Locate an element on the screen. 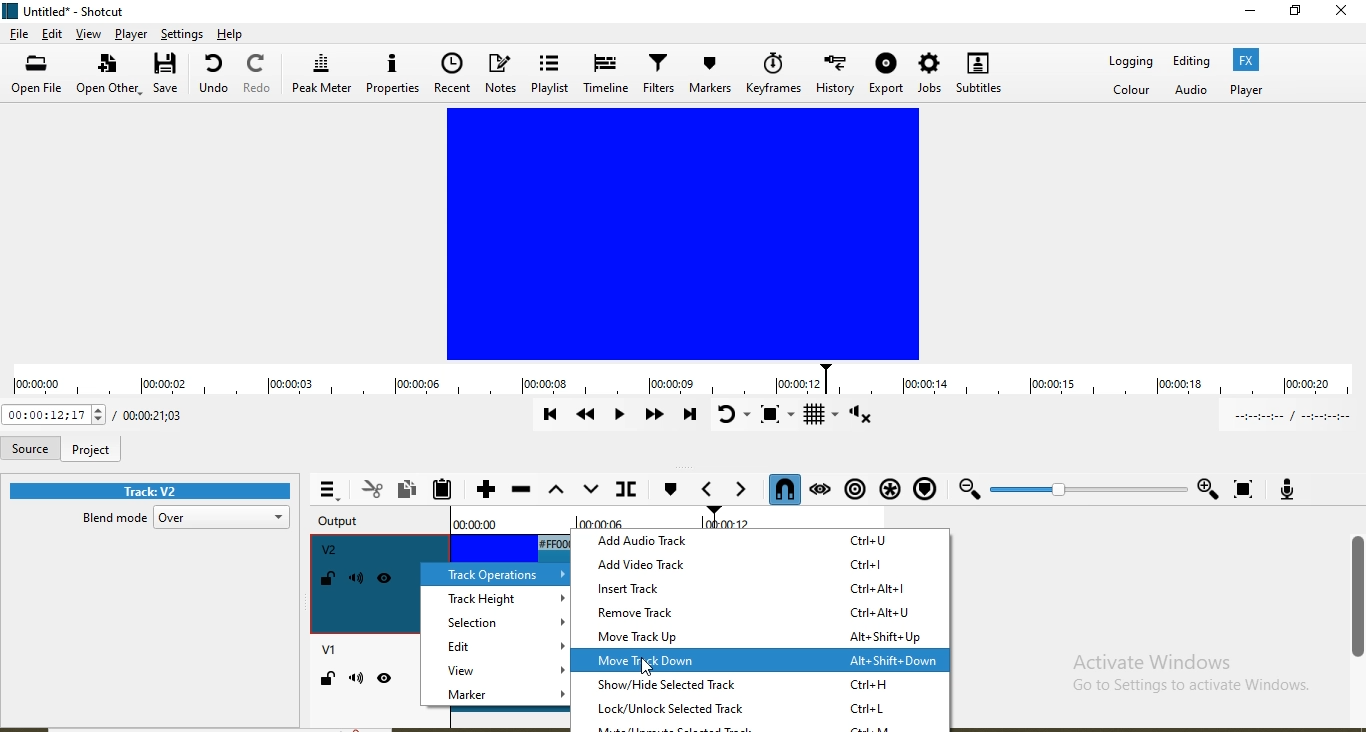  Zoom in is located at coordinates (1207, 485).